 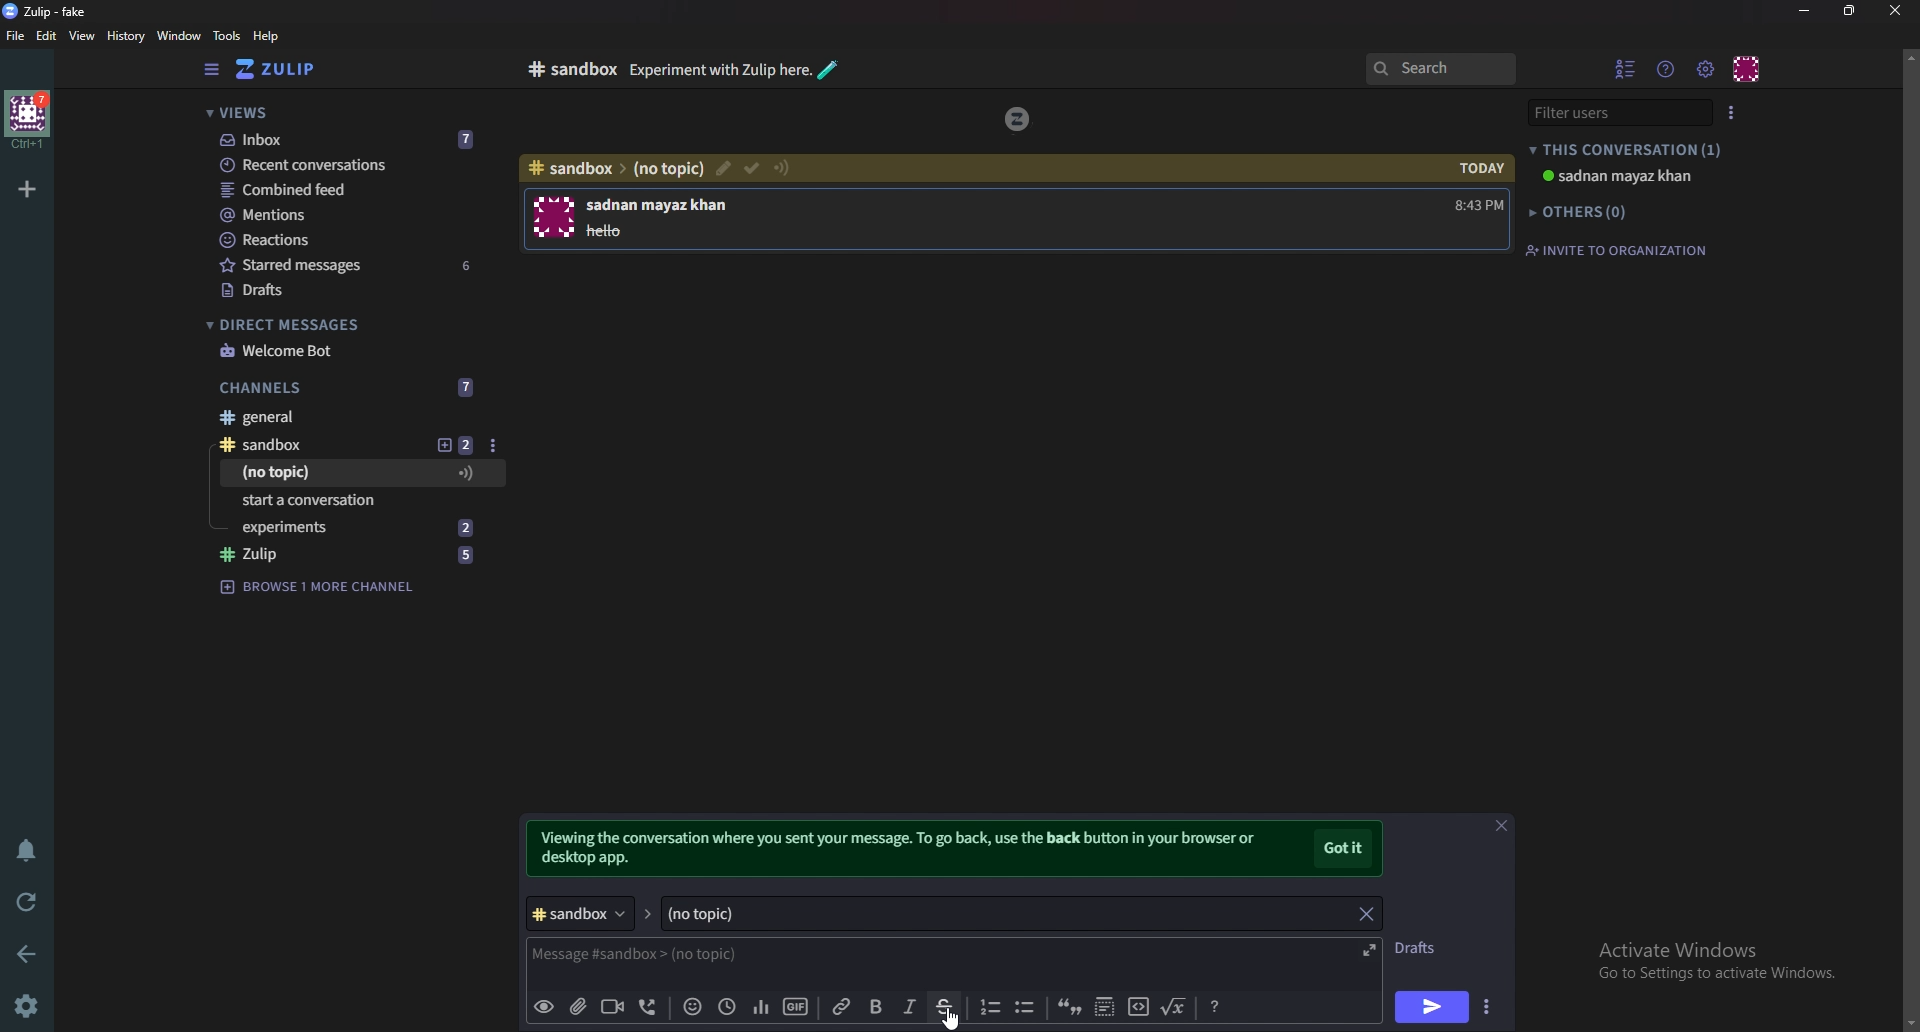 I want to click on Link, so click(x=840, y=1008).